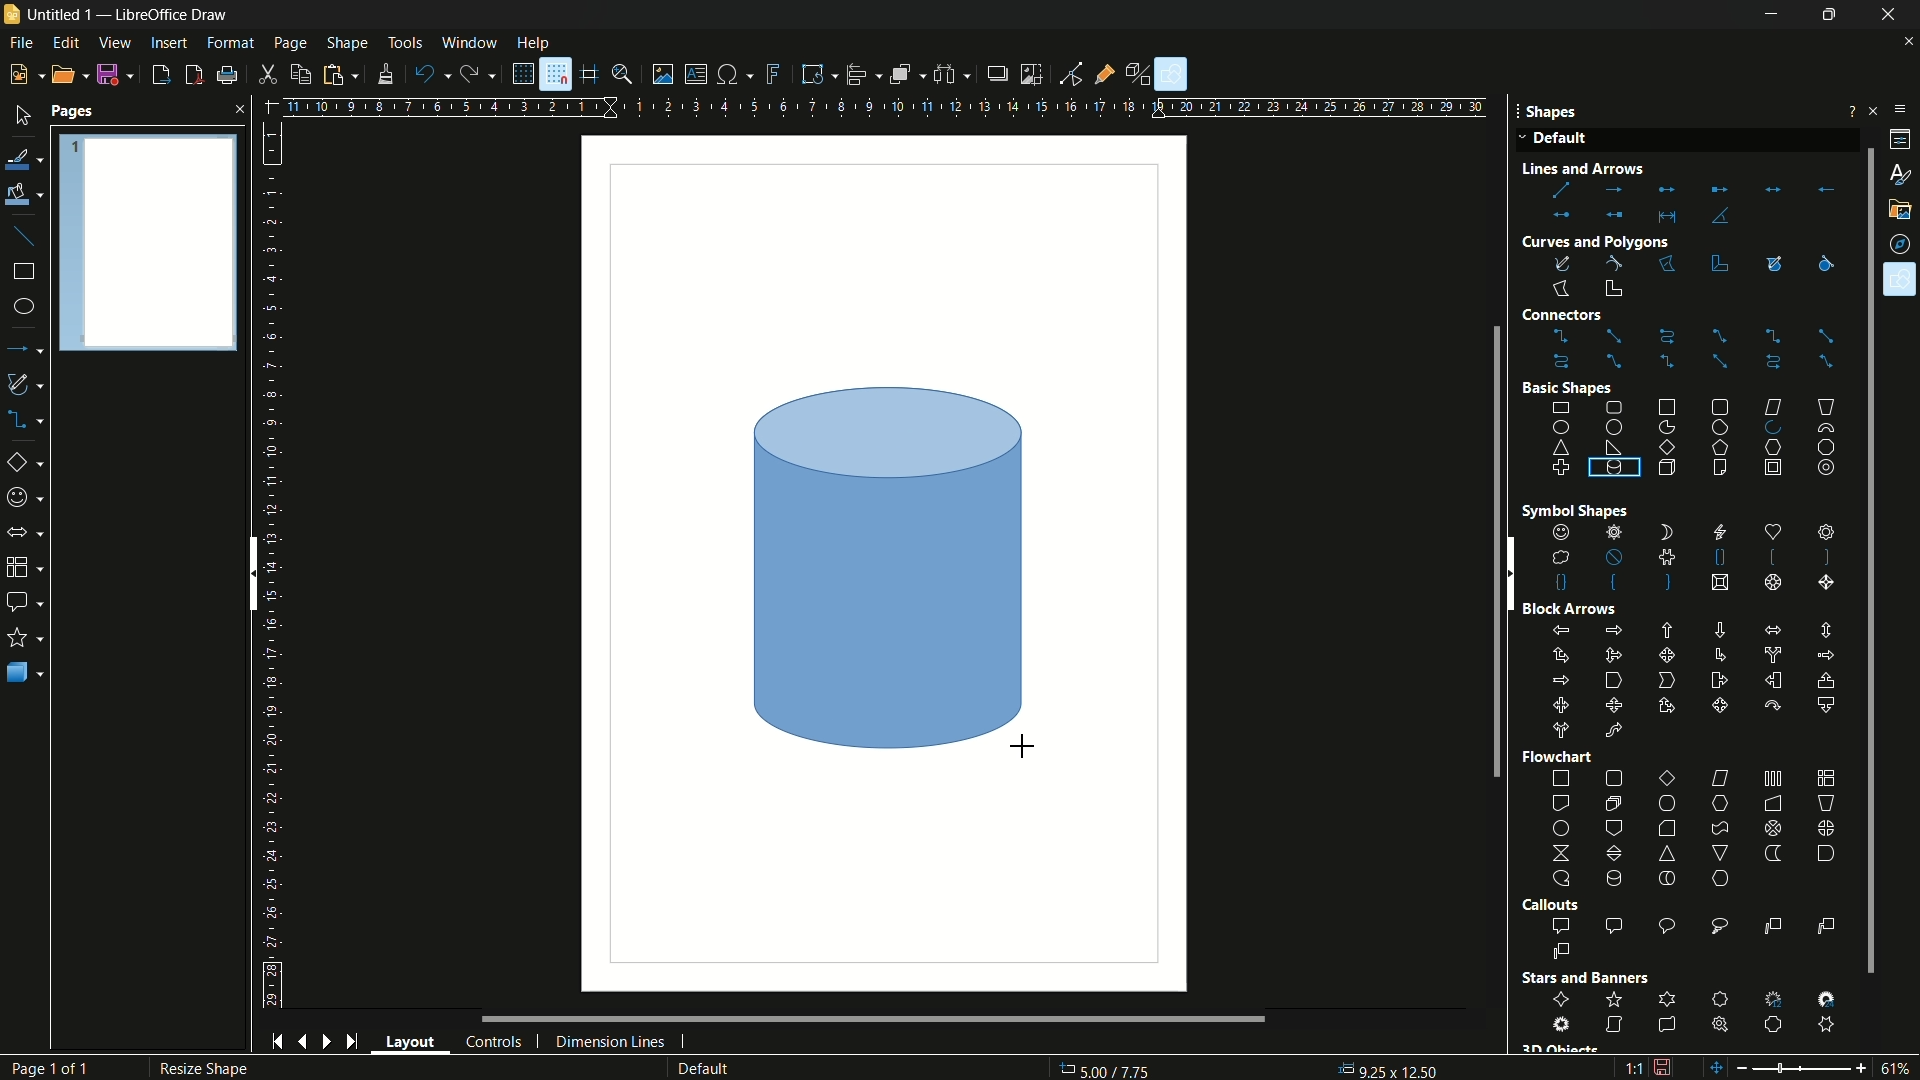 The height and width of the screenshot is (1080, 1920). I want to click on tools menu, so click(405, 43).